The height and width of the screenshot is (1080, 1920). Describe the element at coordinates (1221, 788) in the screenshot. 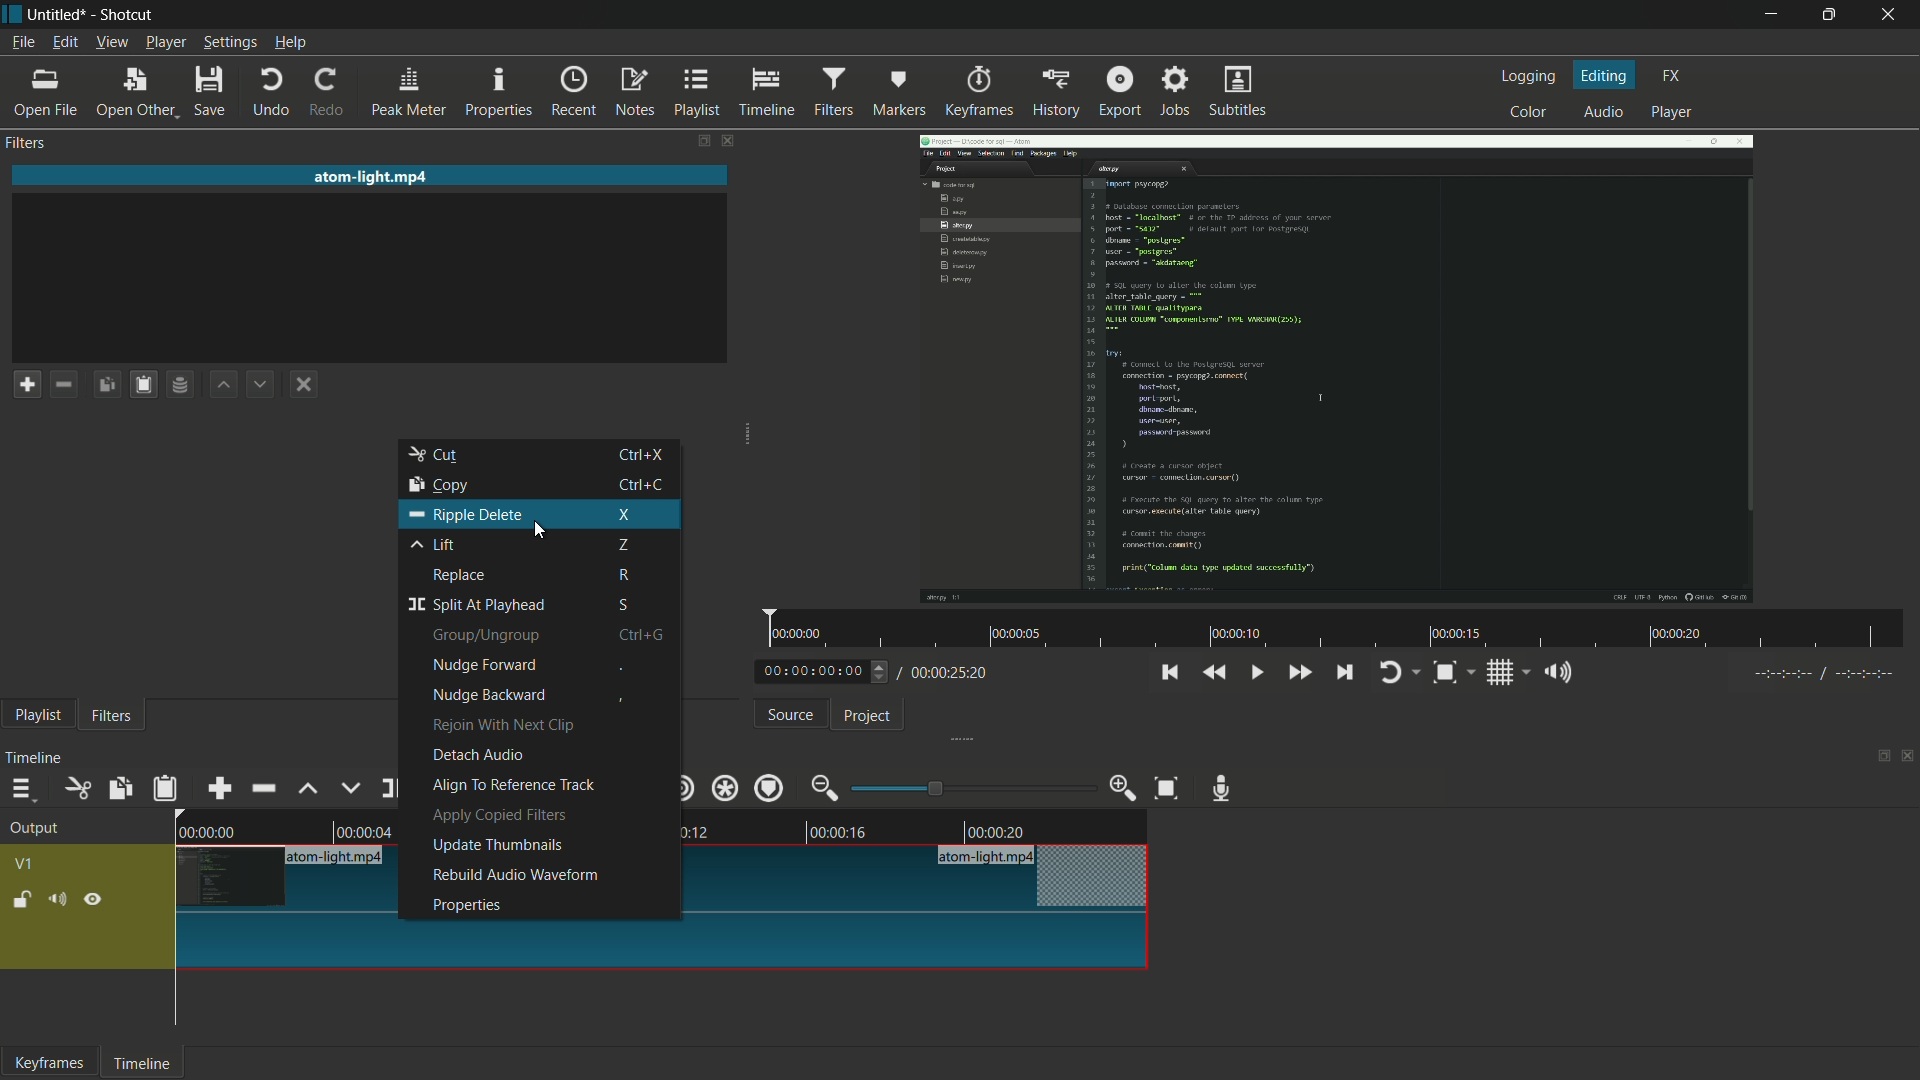

I see `record audio` at that location.